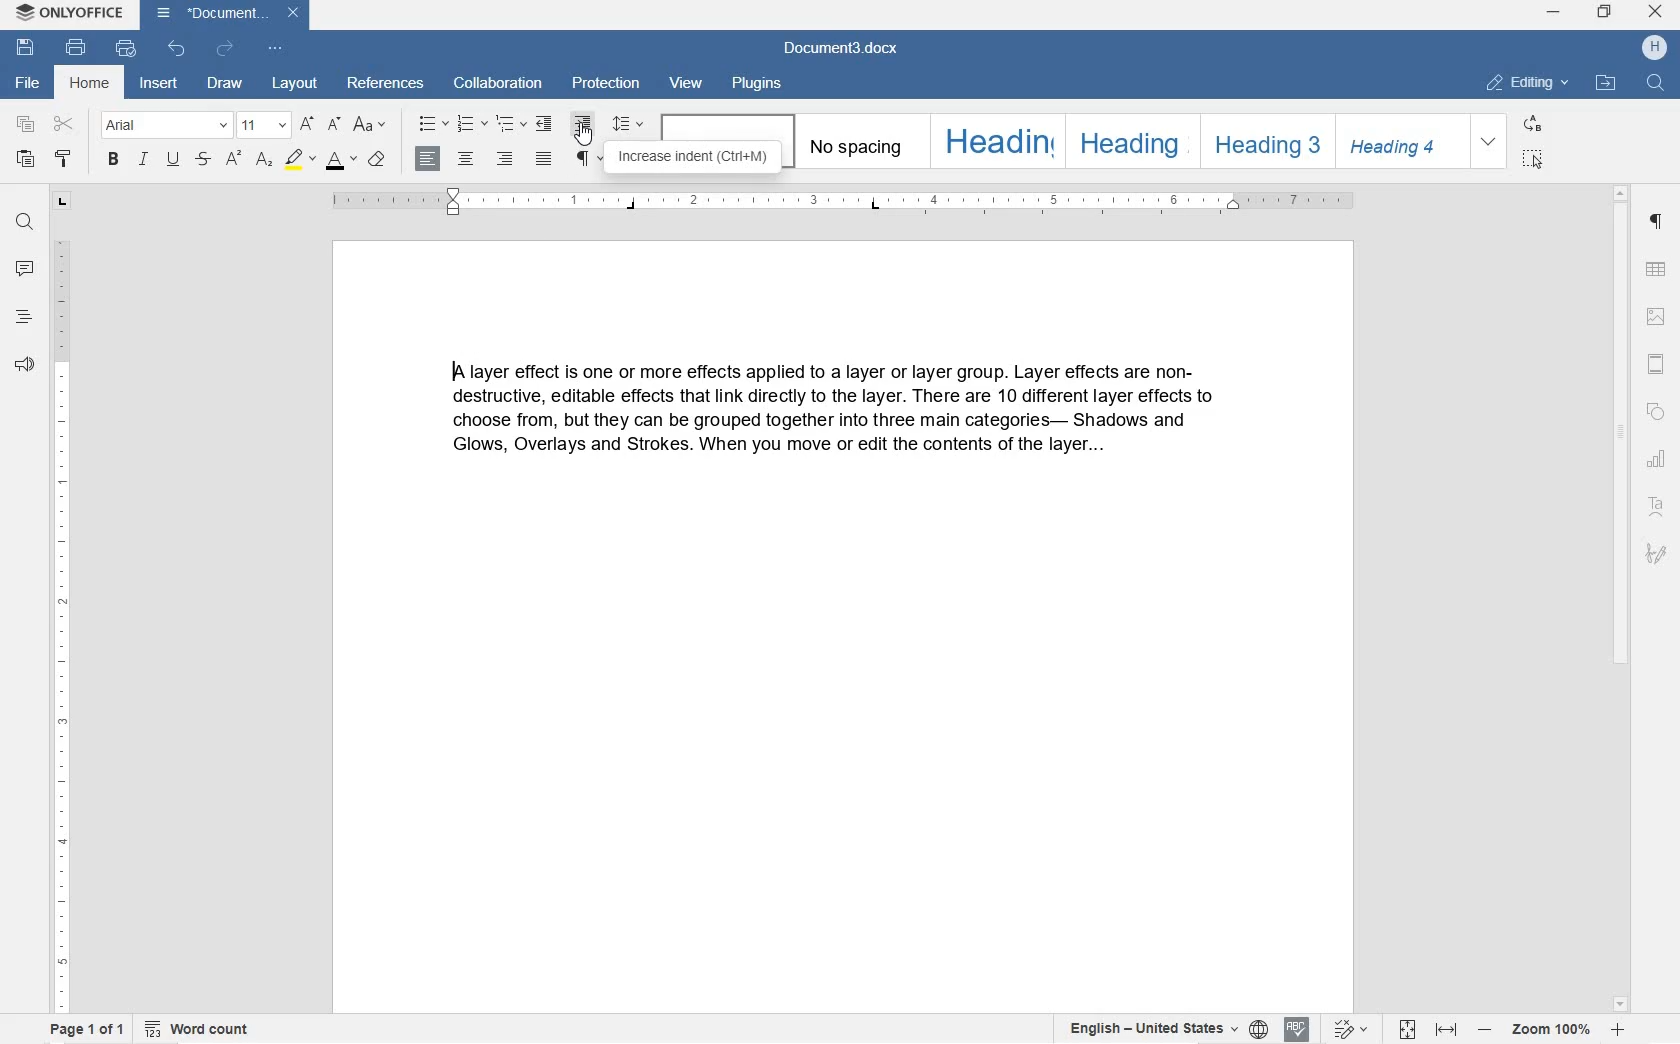 Image resolution: width=1680 pixels, height=1044 pixels. I want to click on DECREASE INDENT, so click(544, 125).